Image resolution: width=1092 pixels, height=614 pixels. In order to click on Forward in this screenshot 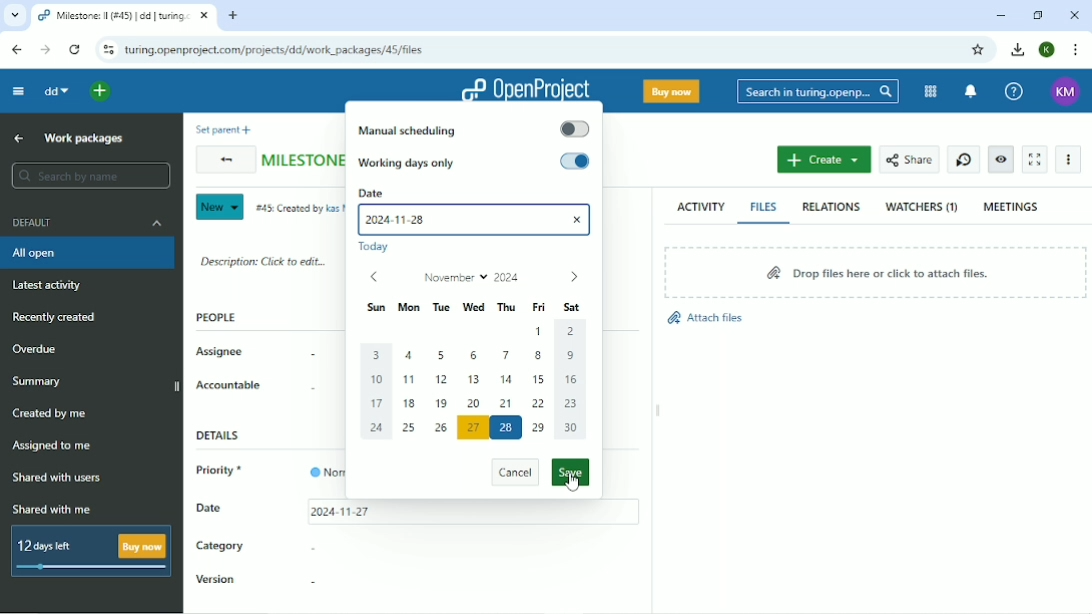, I will do `click(47, 51)`.